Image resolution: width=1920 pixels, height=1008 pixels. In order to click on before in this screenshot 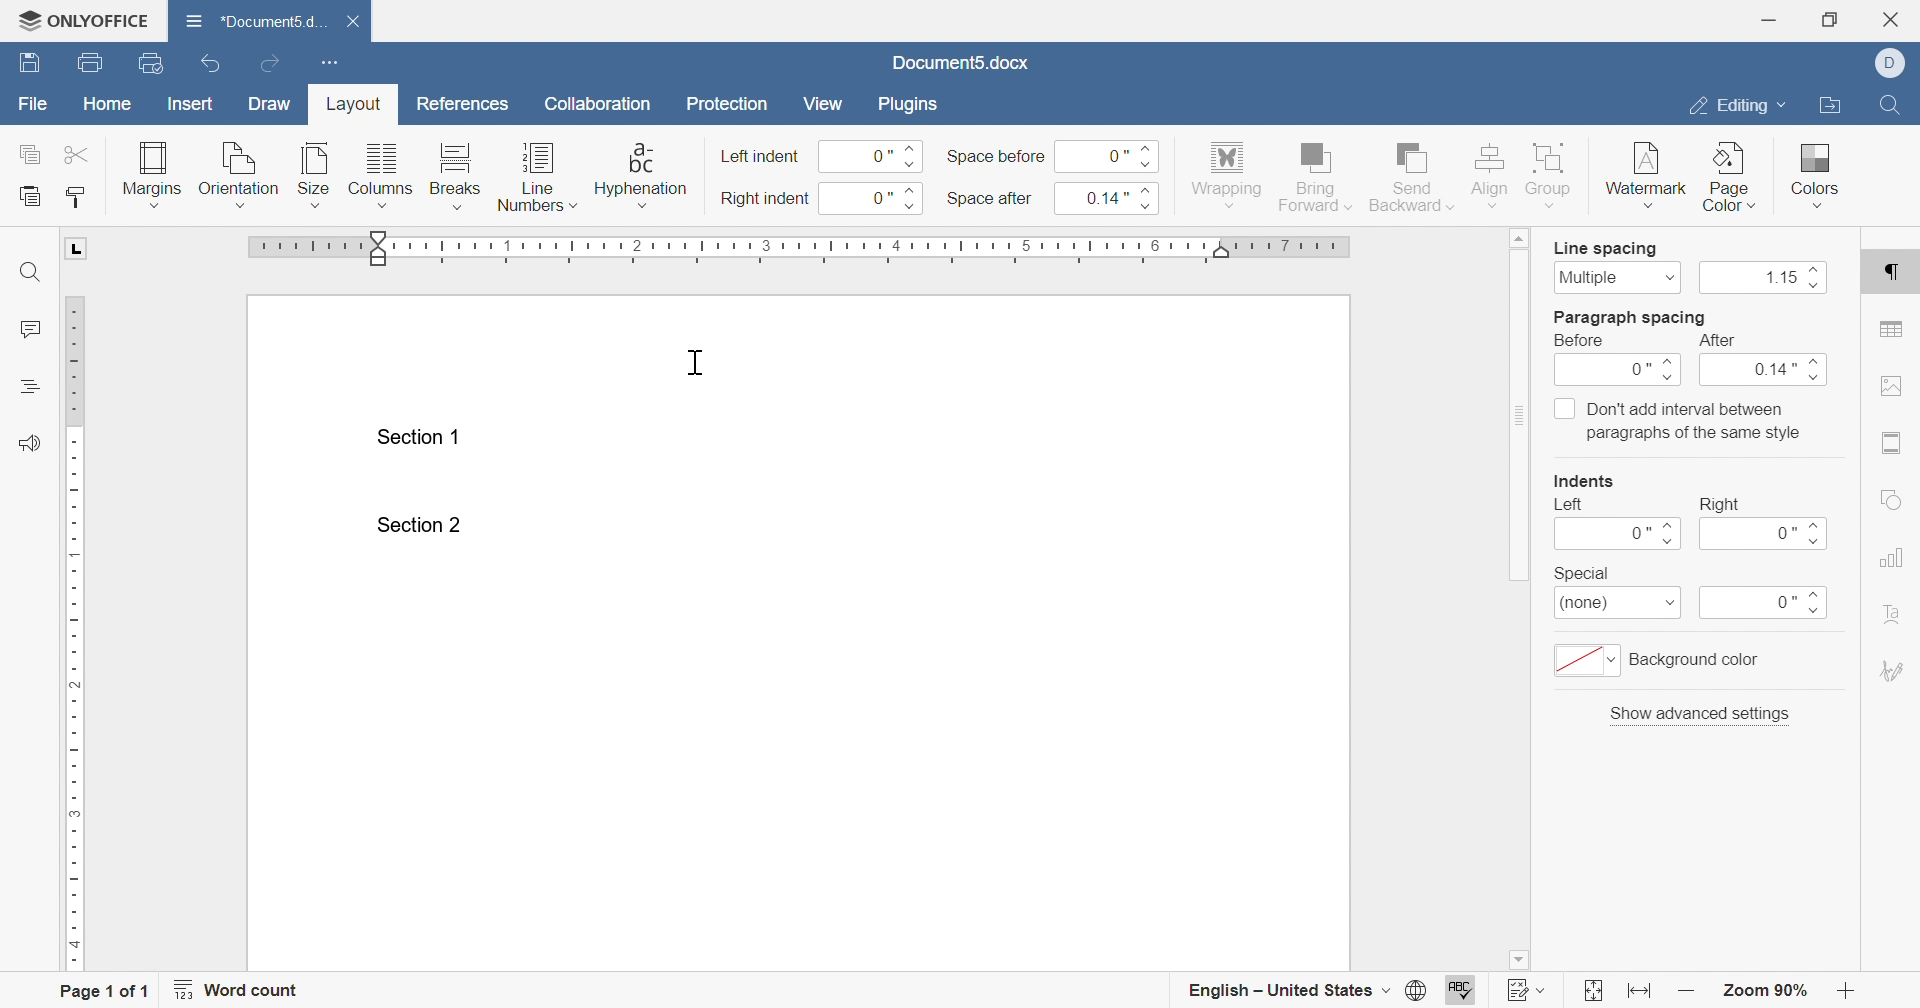, I will do `click(1583, 341)`.